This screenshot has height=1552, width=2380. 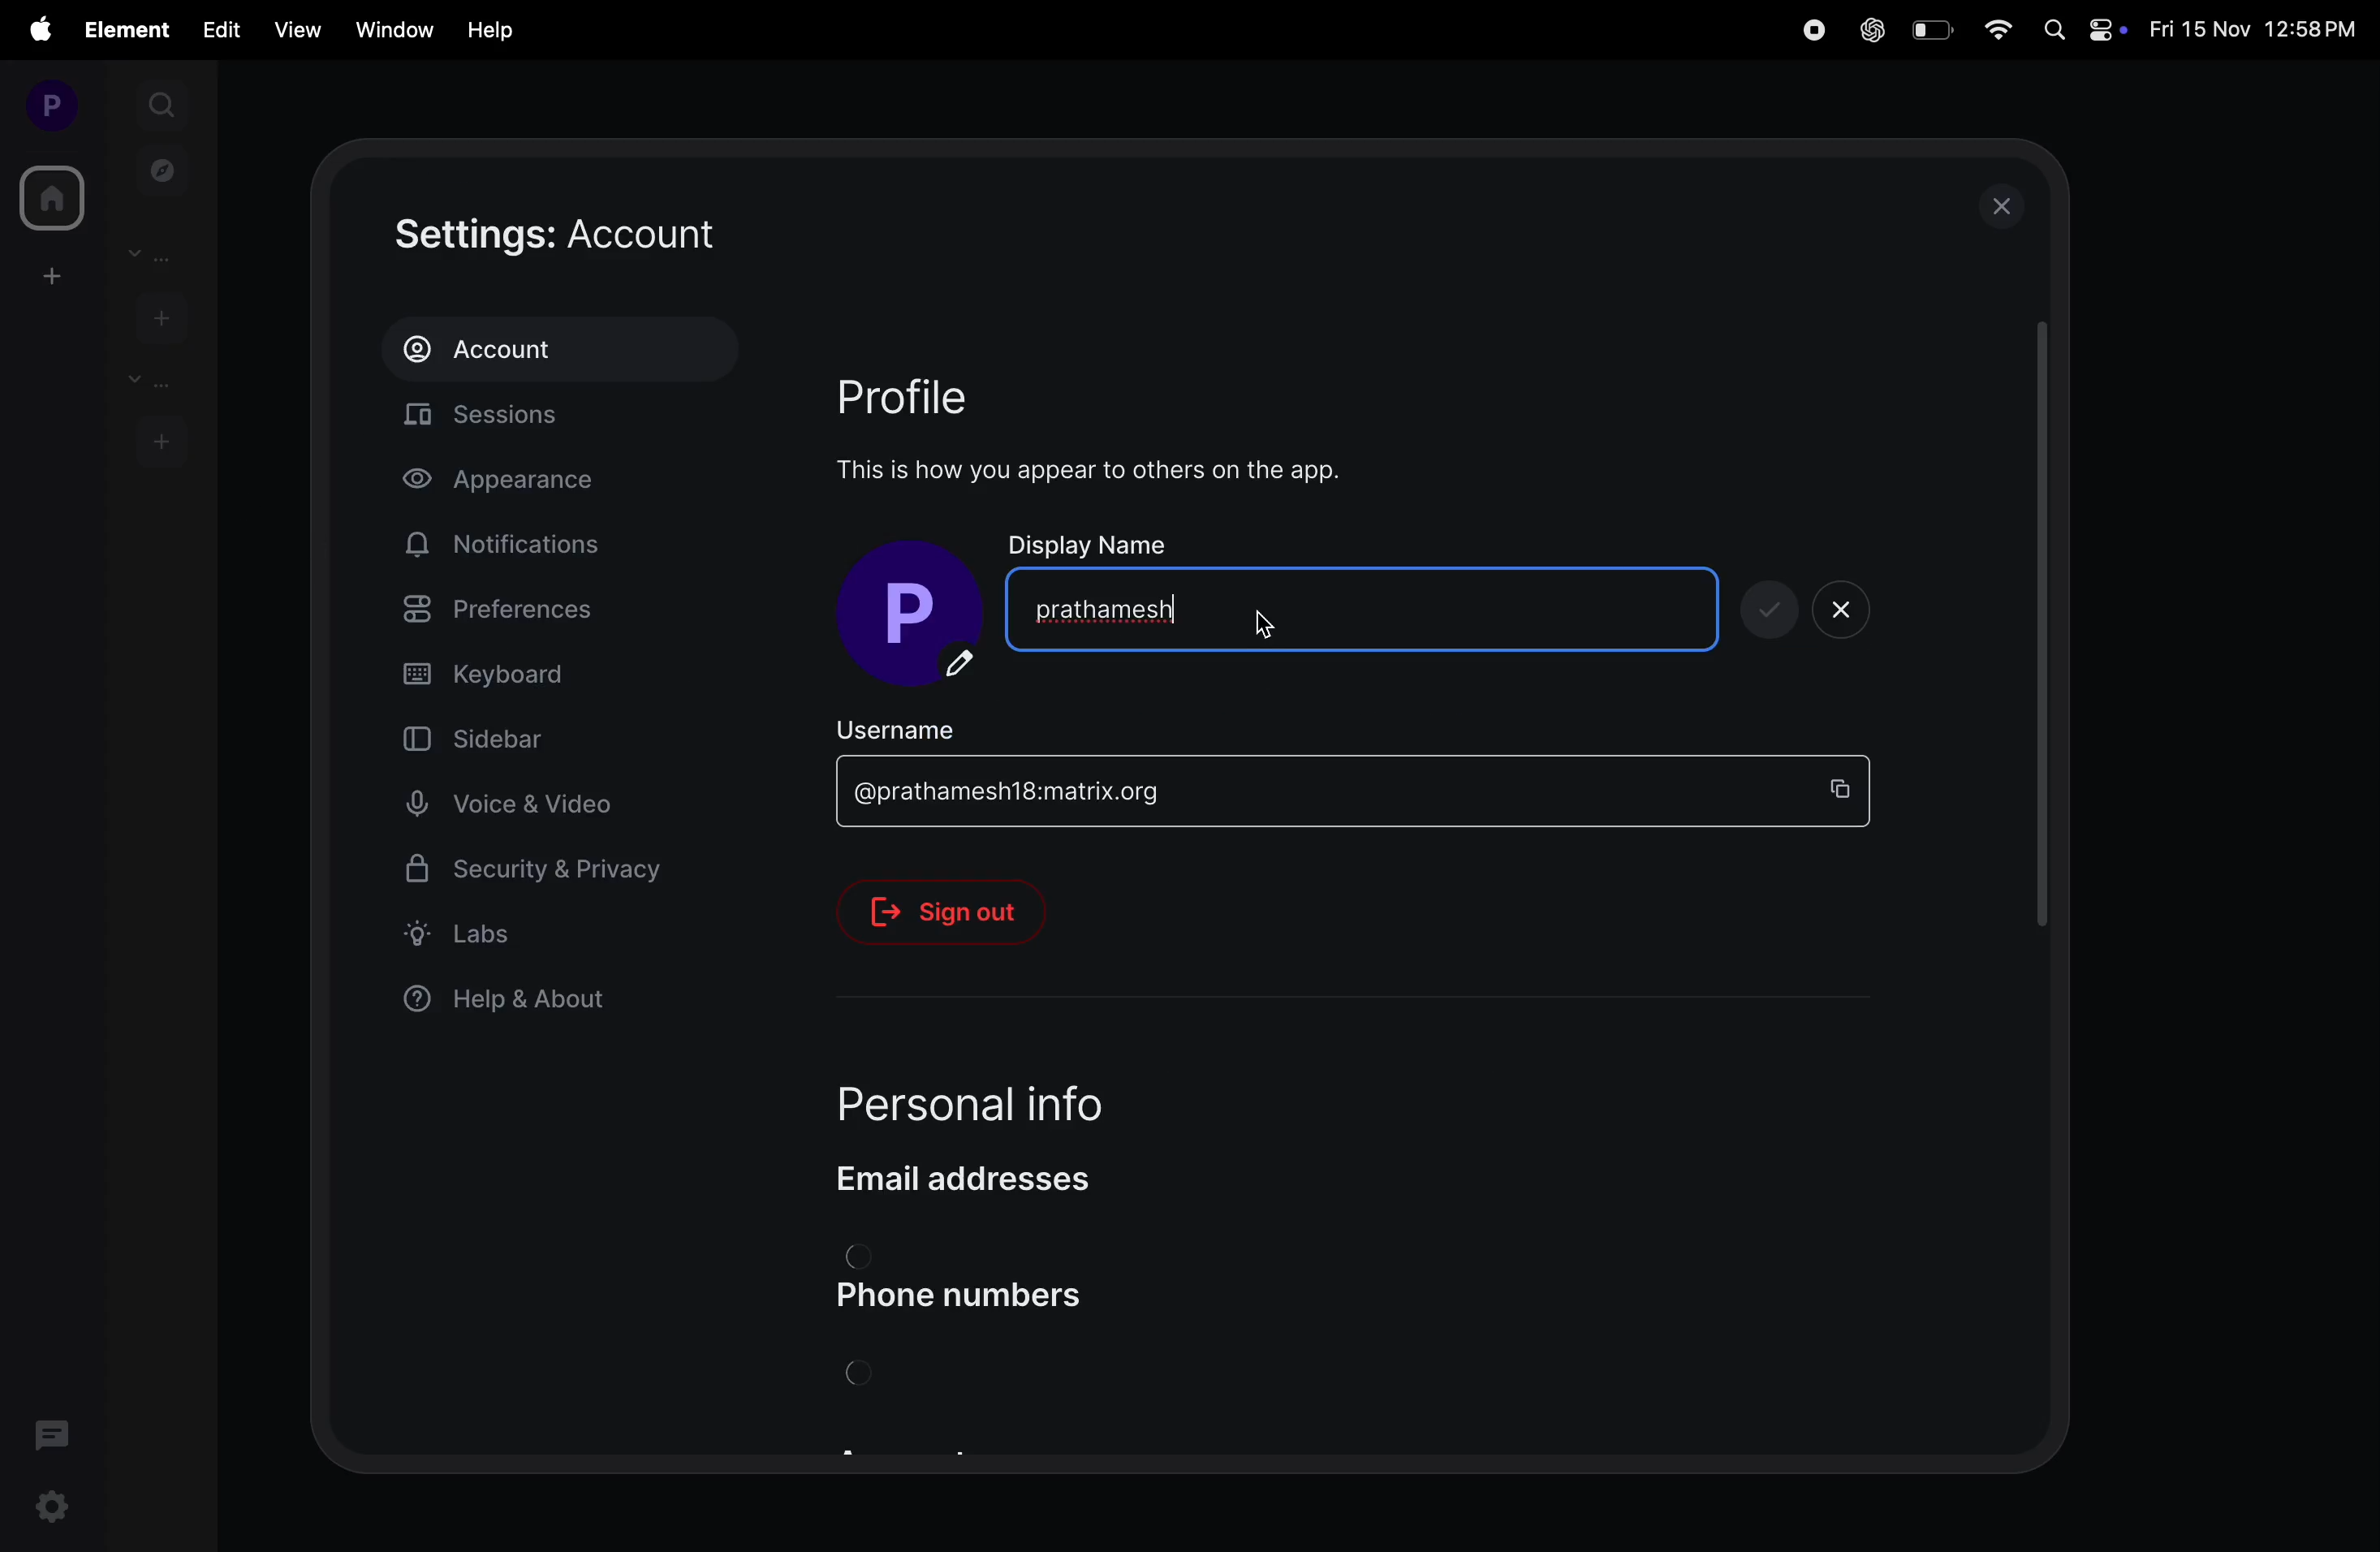 I want to click on window, so click(x=390, y=27).